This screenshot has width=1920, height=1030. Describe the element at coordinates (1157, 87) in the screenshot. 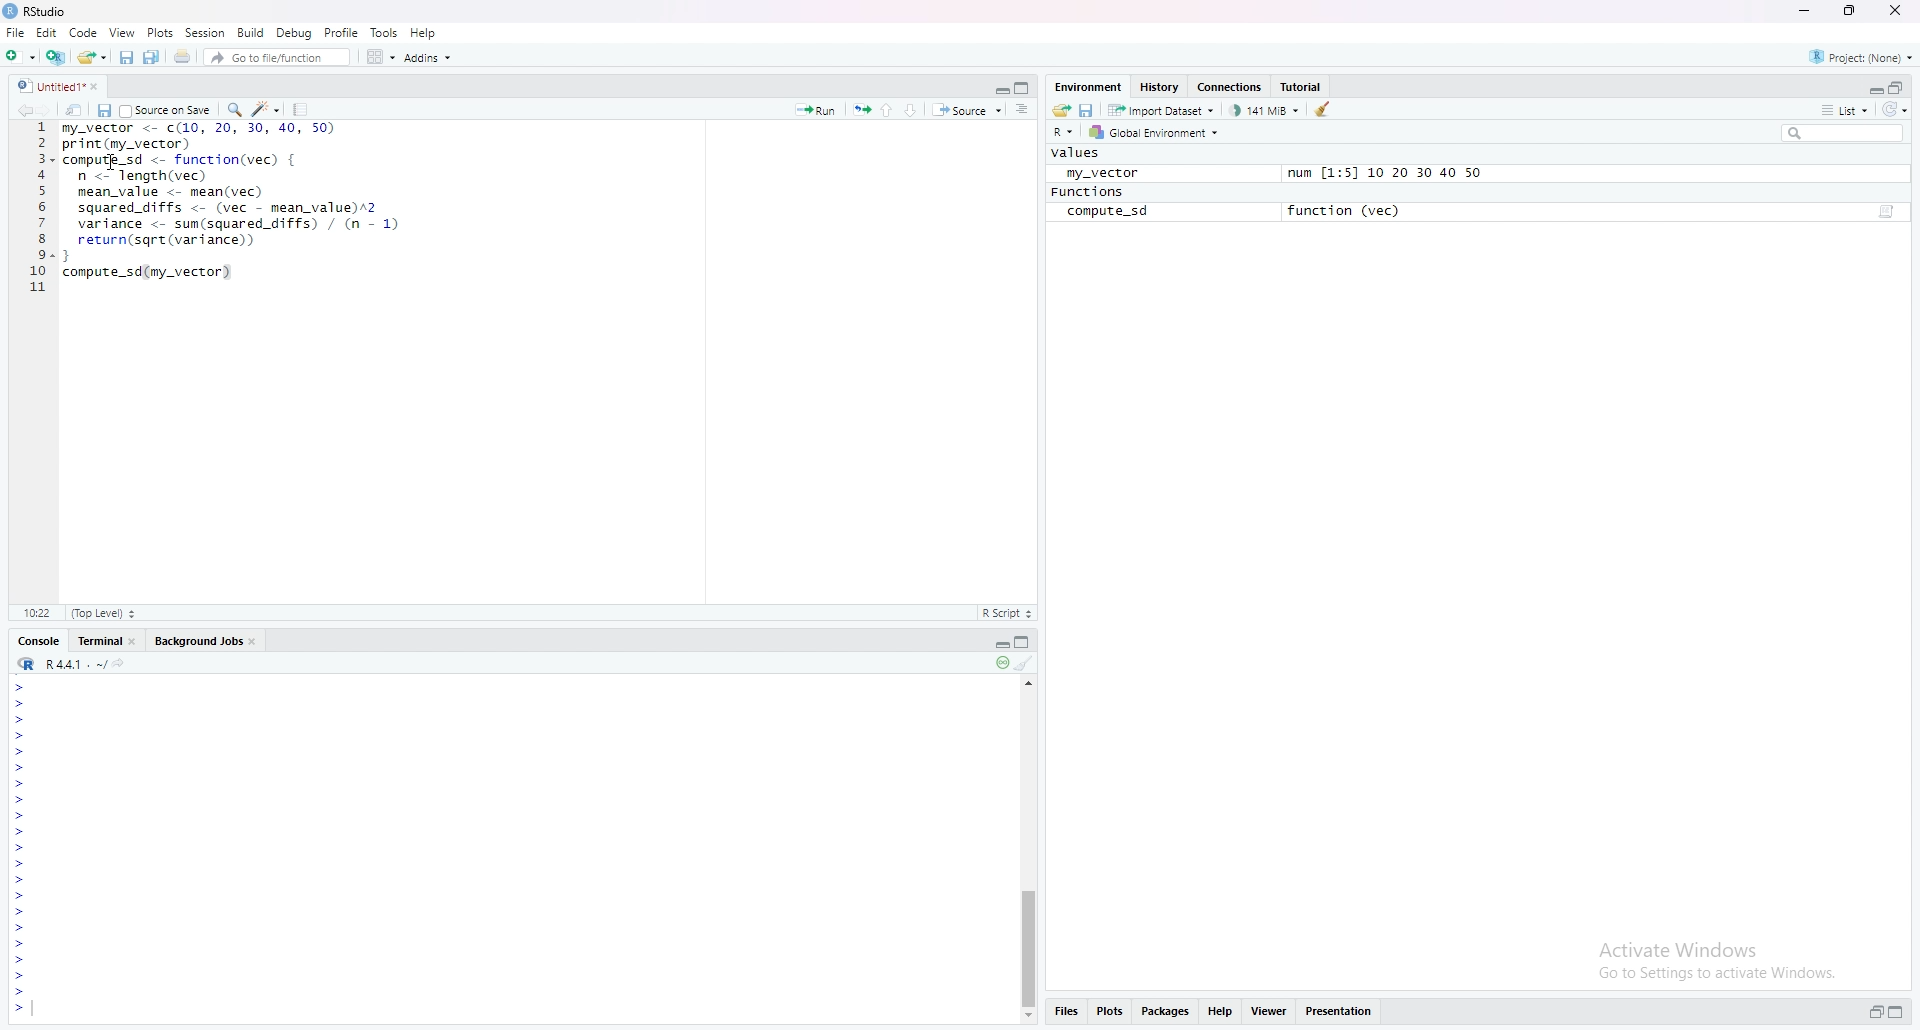

I see `History` at that location.